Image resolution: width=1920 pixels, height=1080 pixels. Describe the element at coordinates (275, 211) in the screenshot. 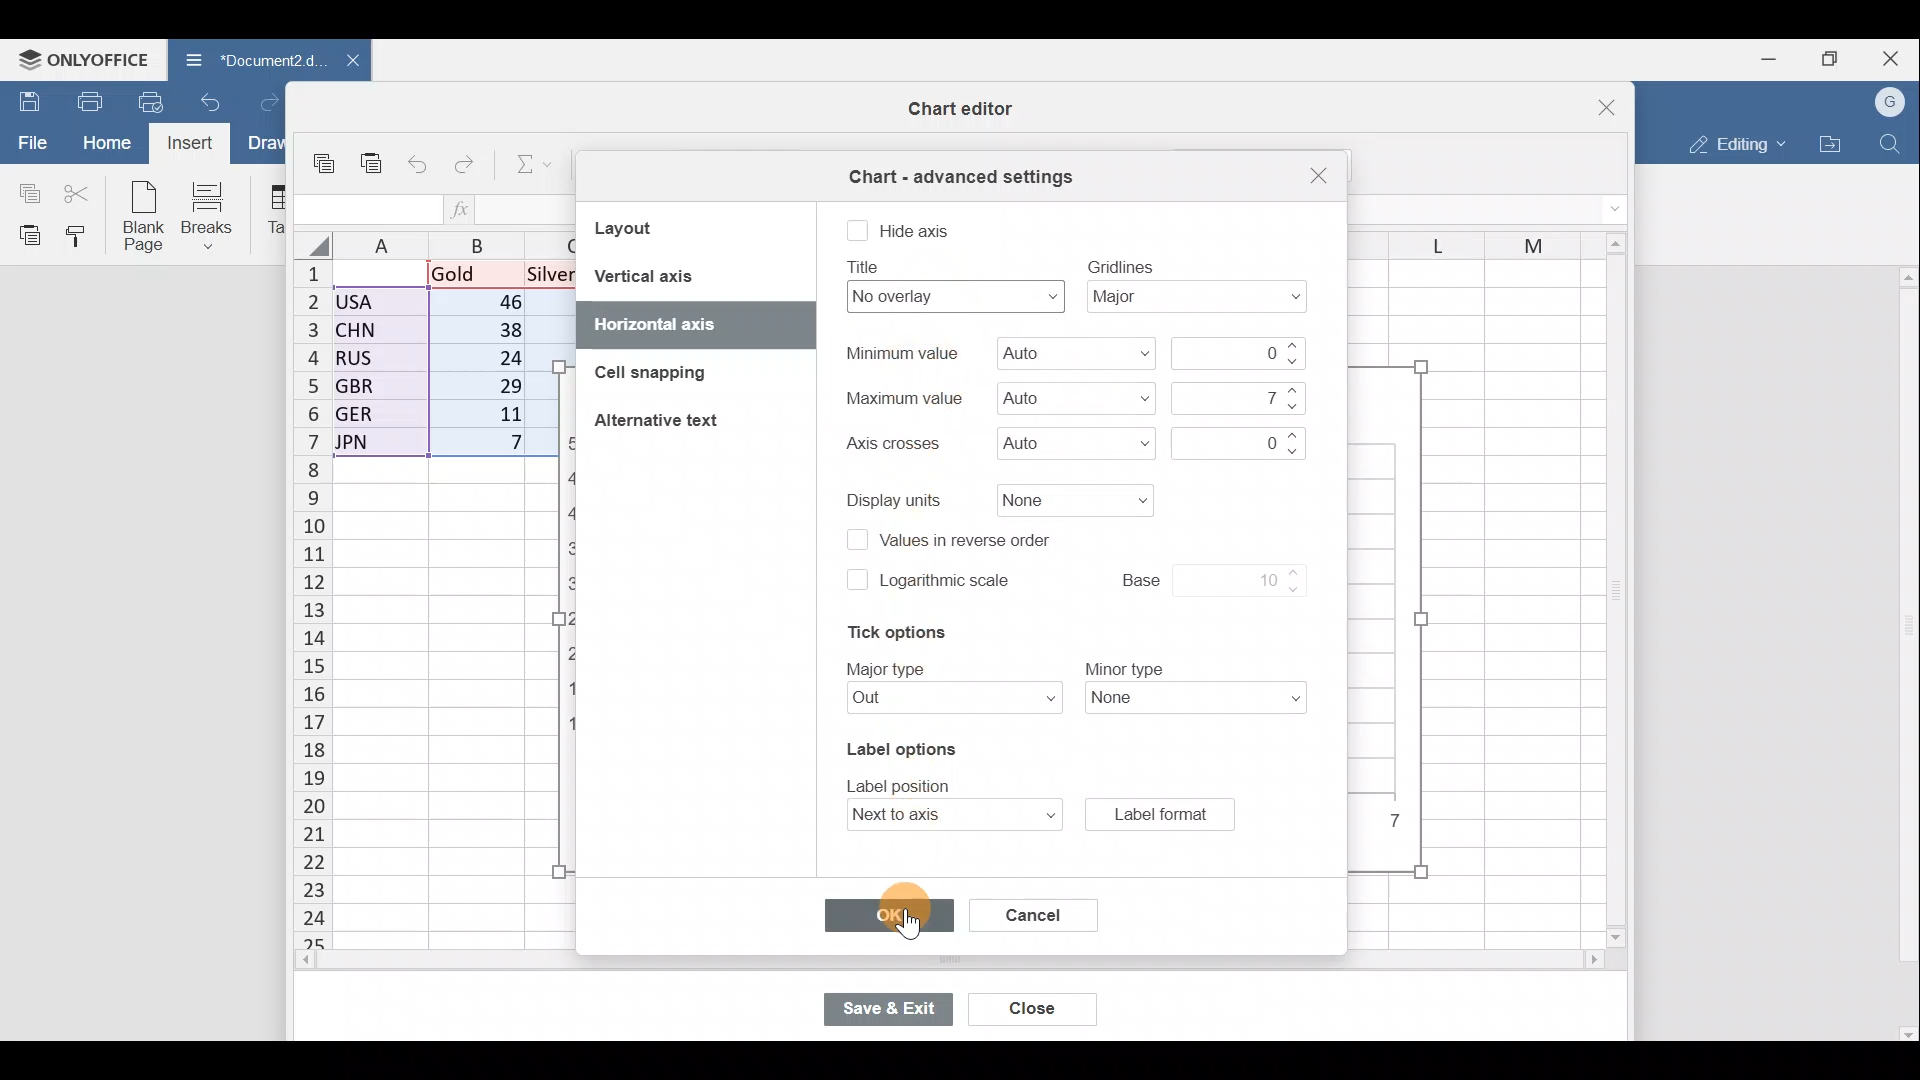

I see `Table` at that location.